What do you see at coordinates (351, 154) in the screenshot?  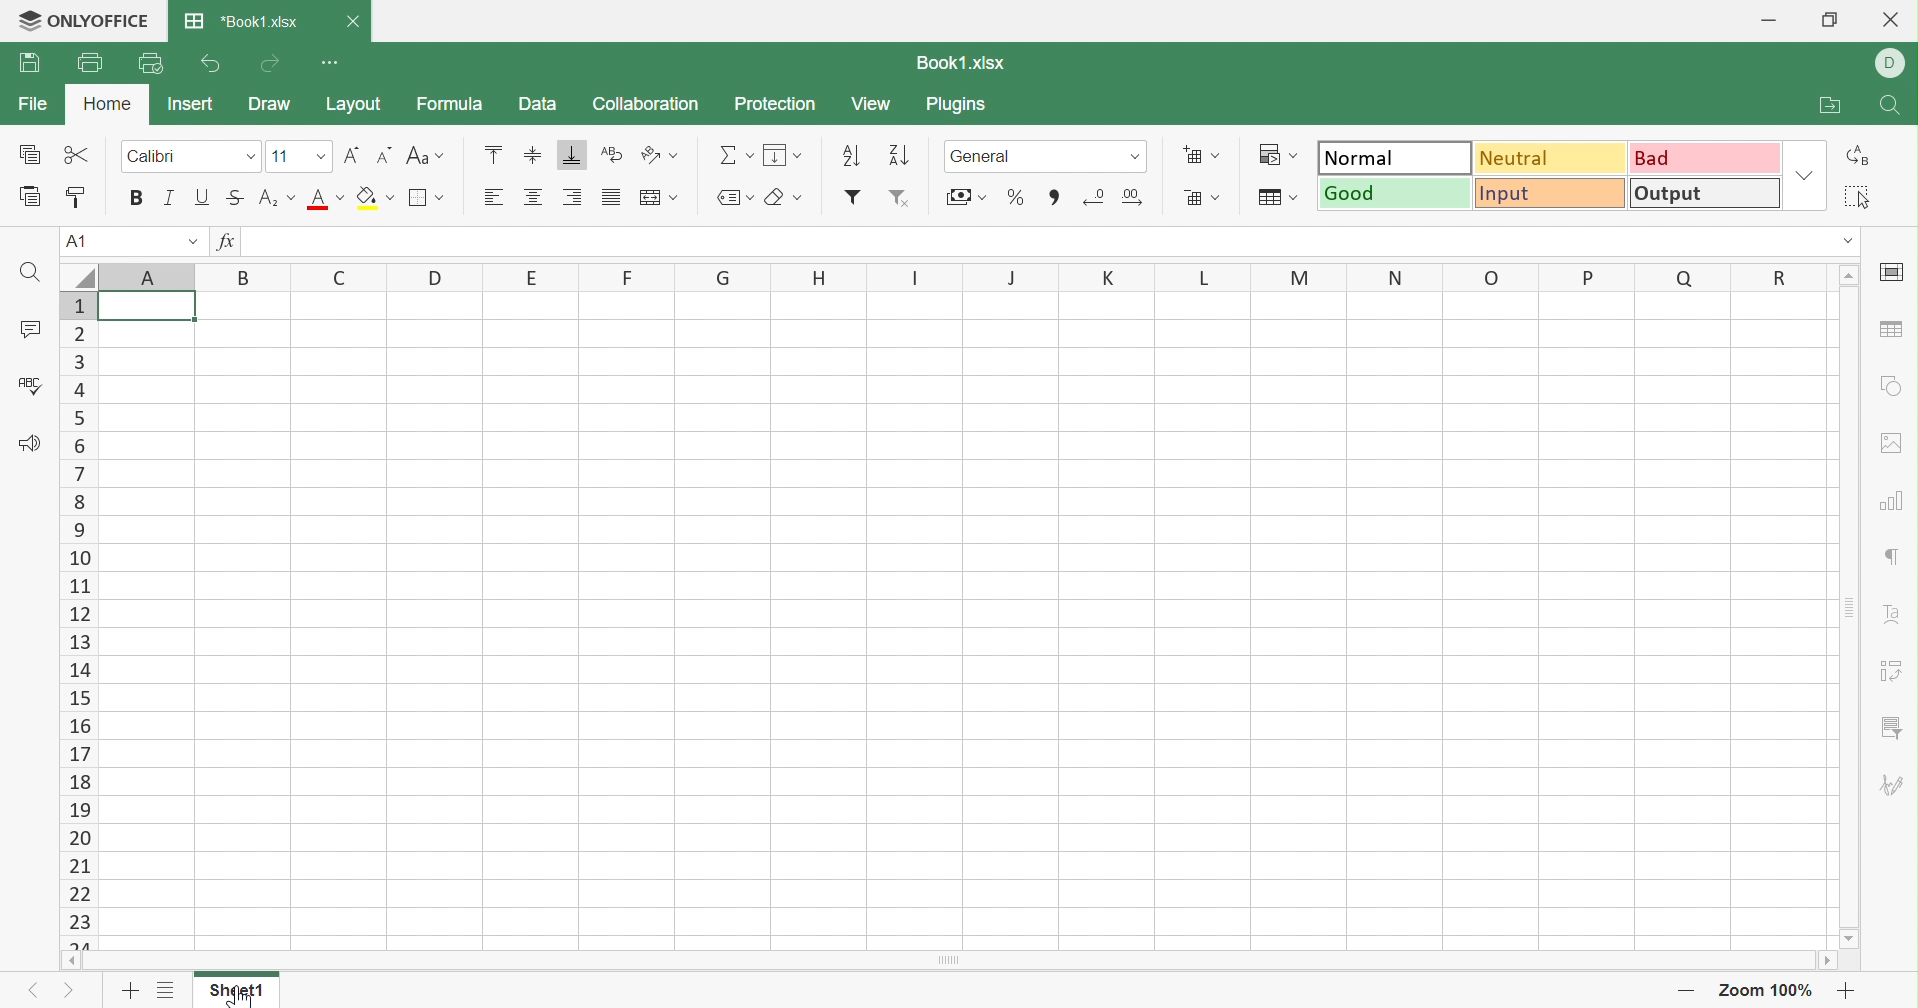 I see `Increase font size` at bounding box center [351, 154].